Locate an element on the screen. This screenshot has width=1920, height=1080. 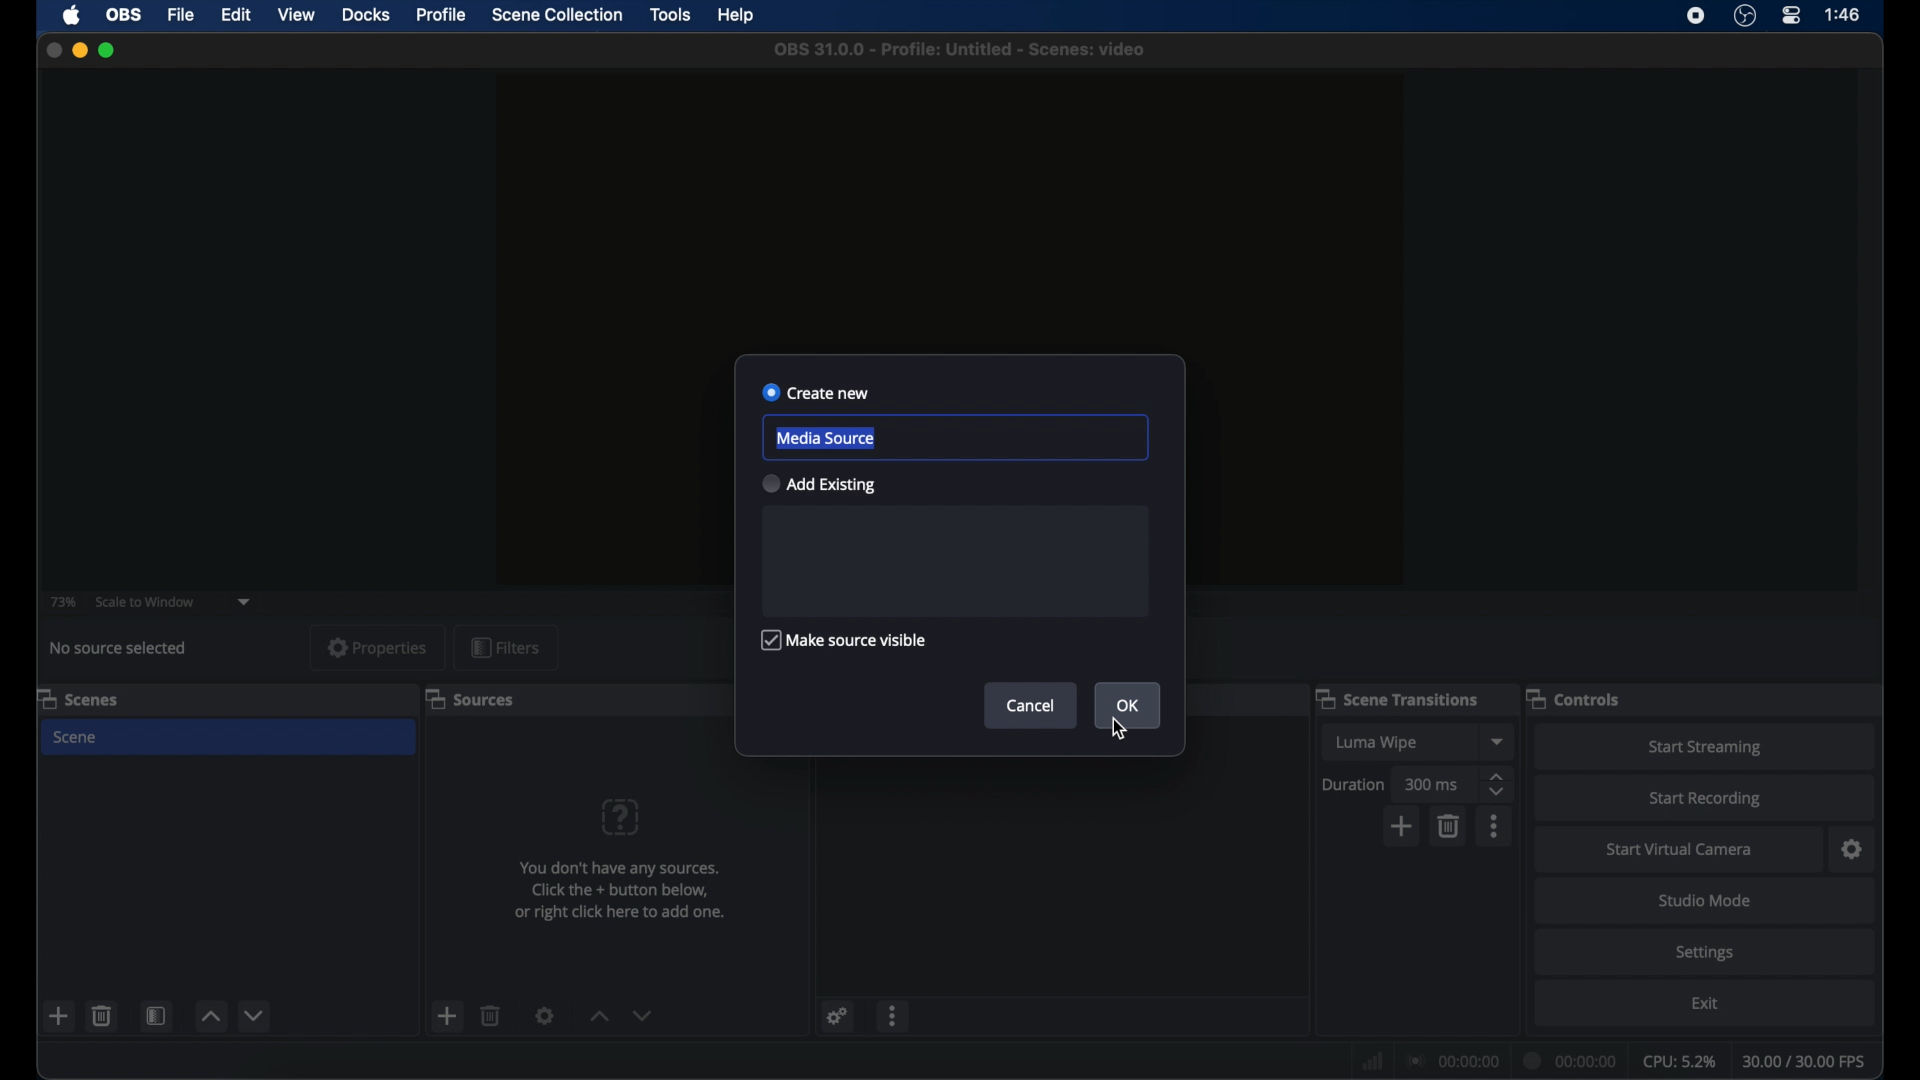
obs studio is located at coordinates (1745, 15).